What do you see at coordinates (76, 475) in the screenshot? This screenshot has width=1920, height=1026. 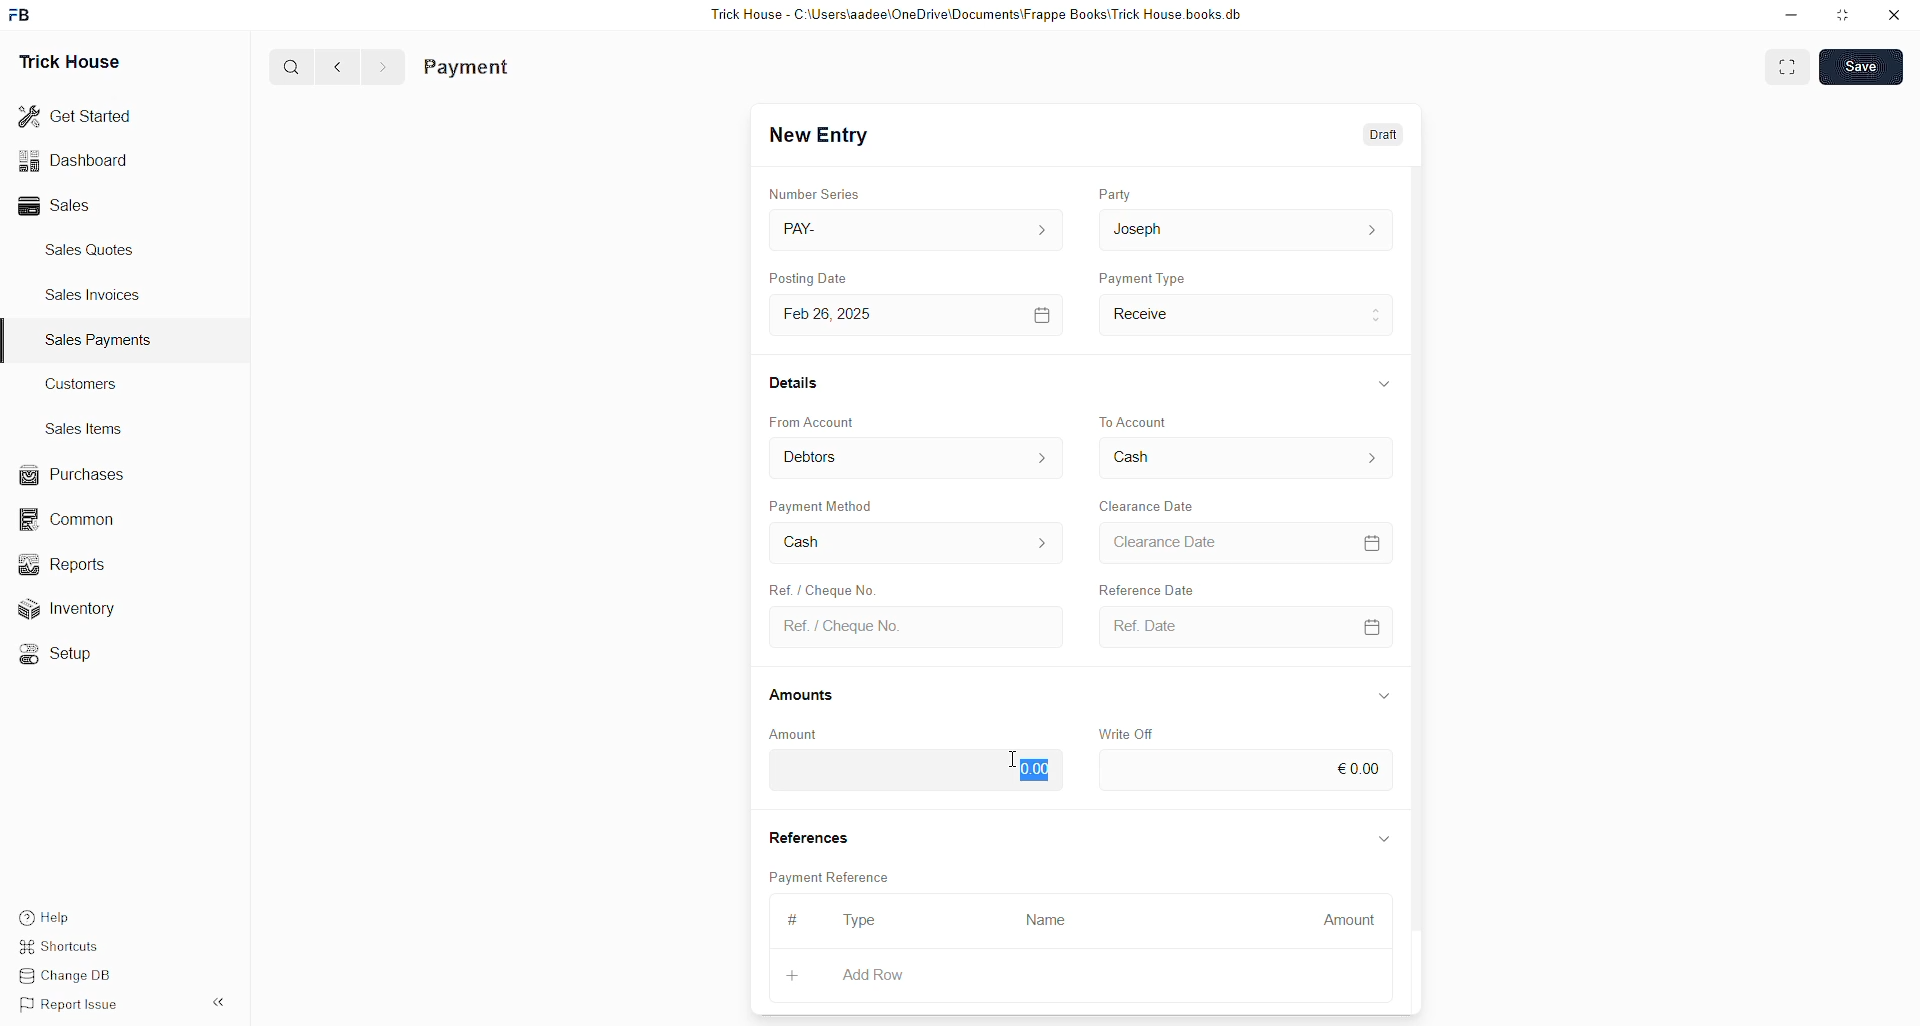 I see `Purchases` at bounding box center [76, 475].